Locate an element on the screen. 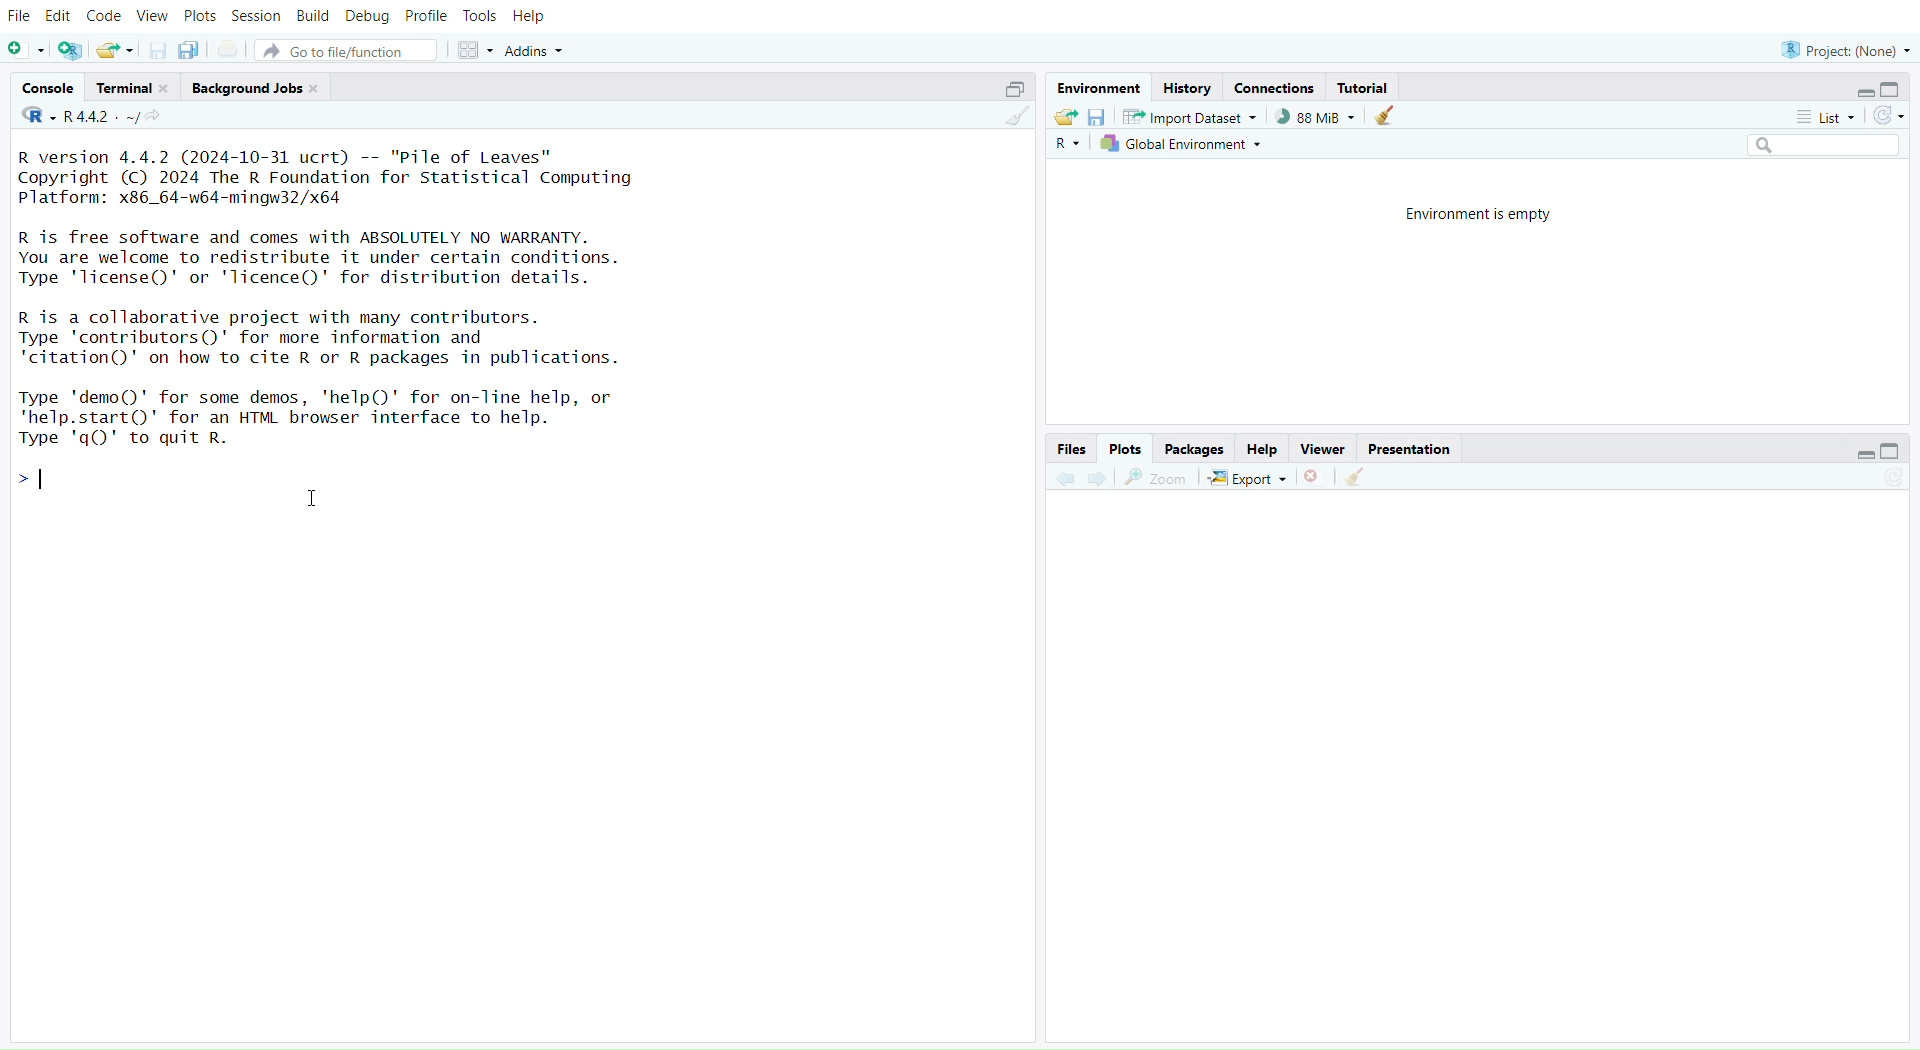  forward is located at coordinates (1102, 479).